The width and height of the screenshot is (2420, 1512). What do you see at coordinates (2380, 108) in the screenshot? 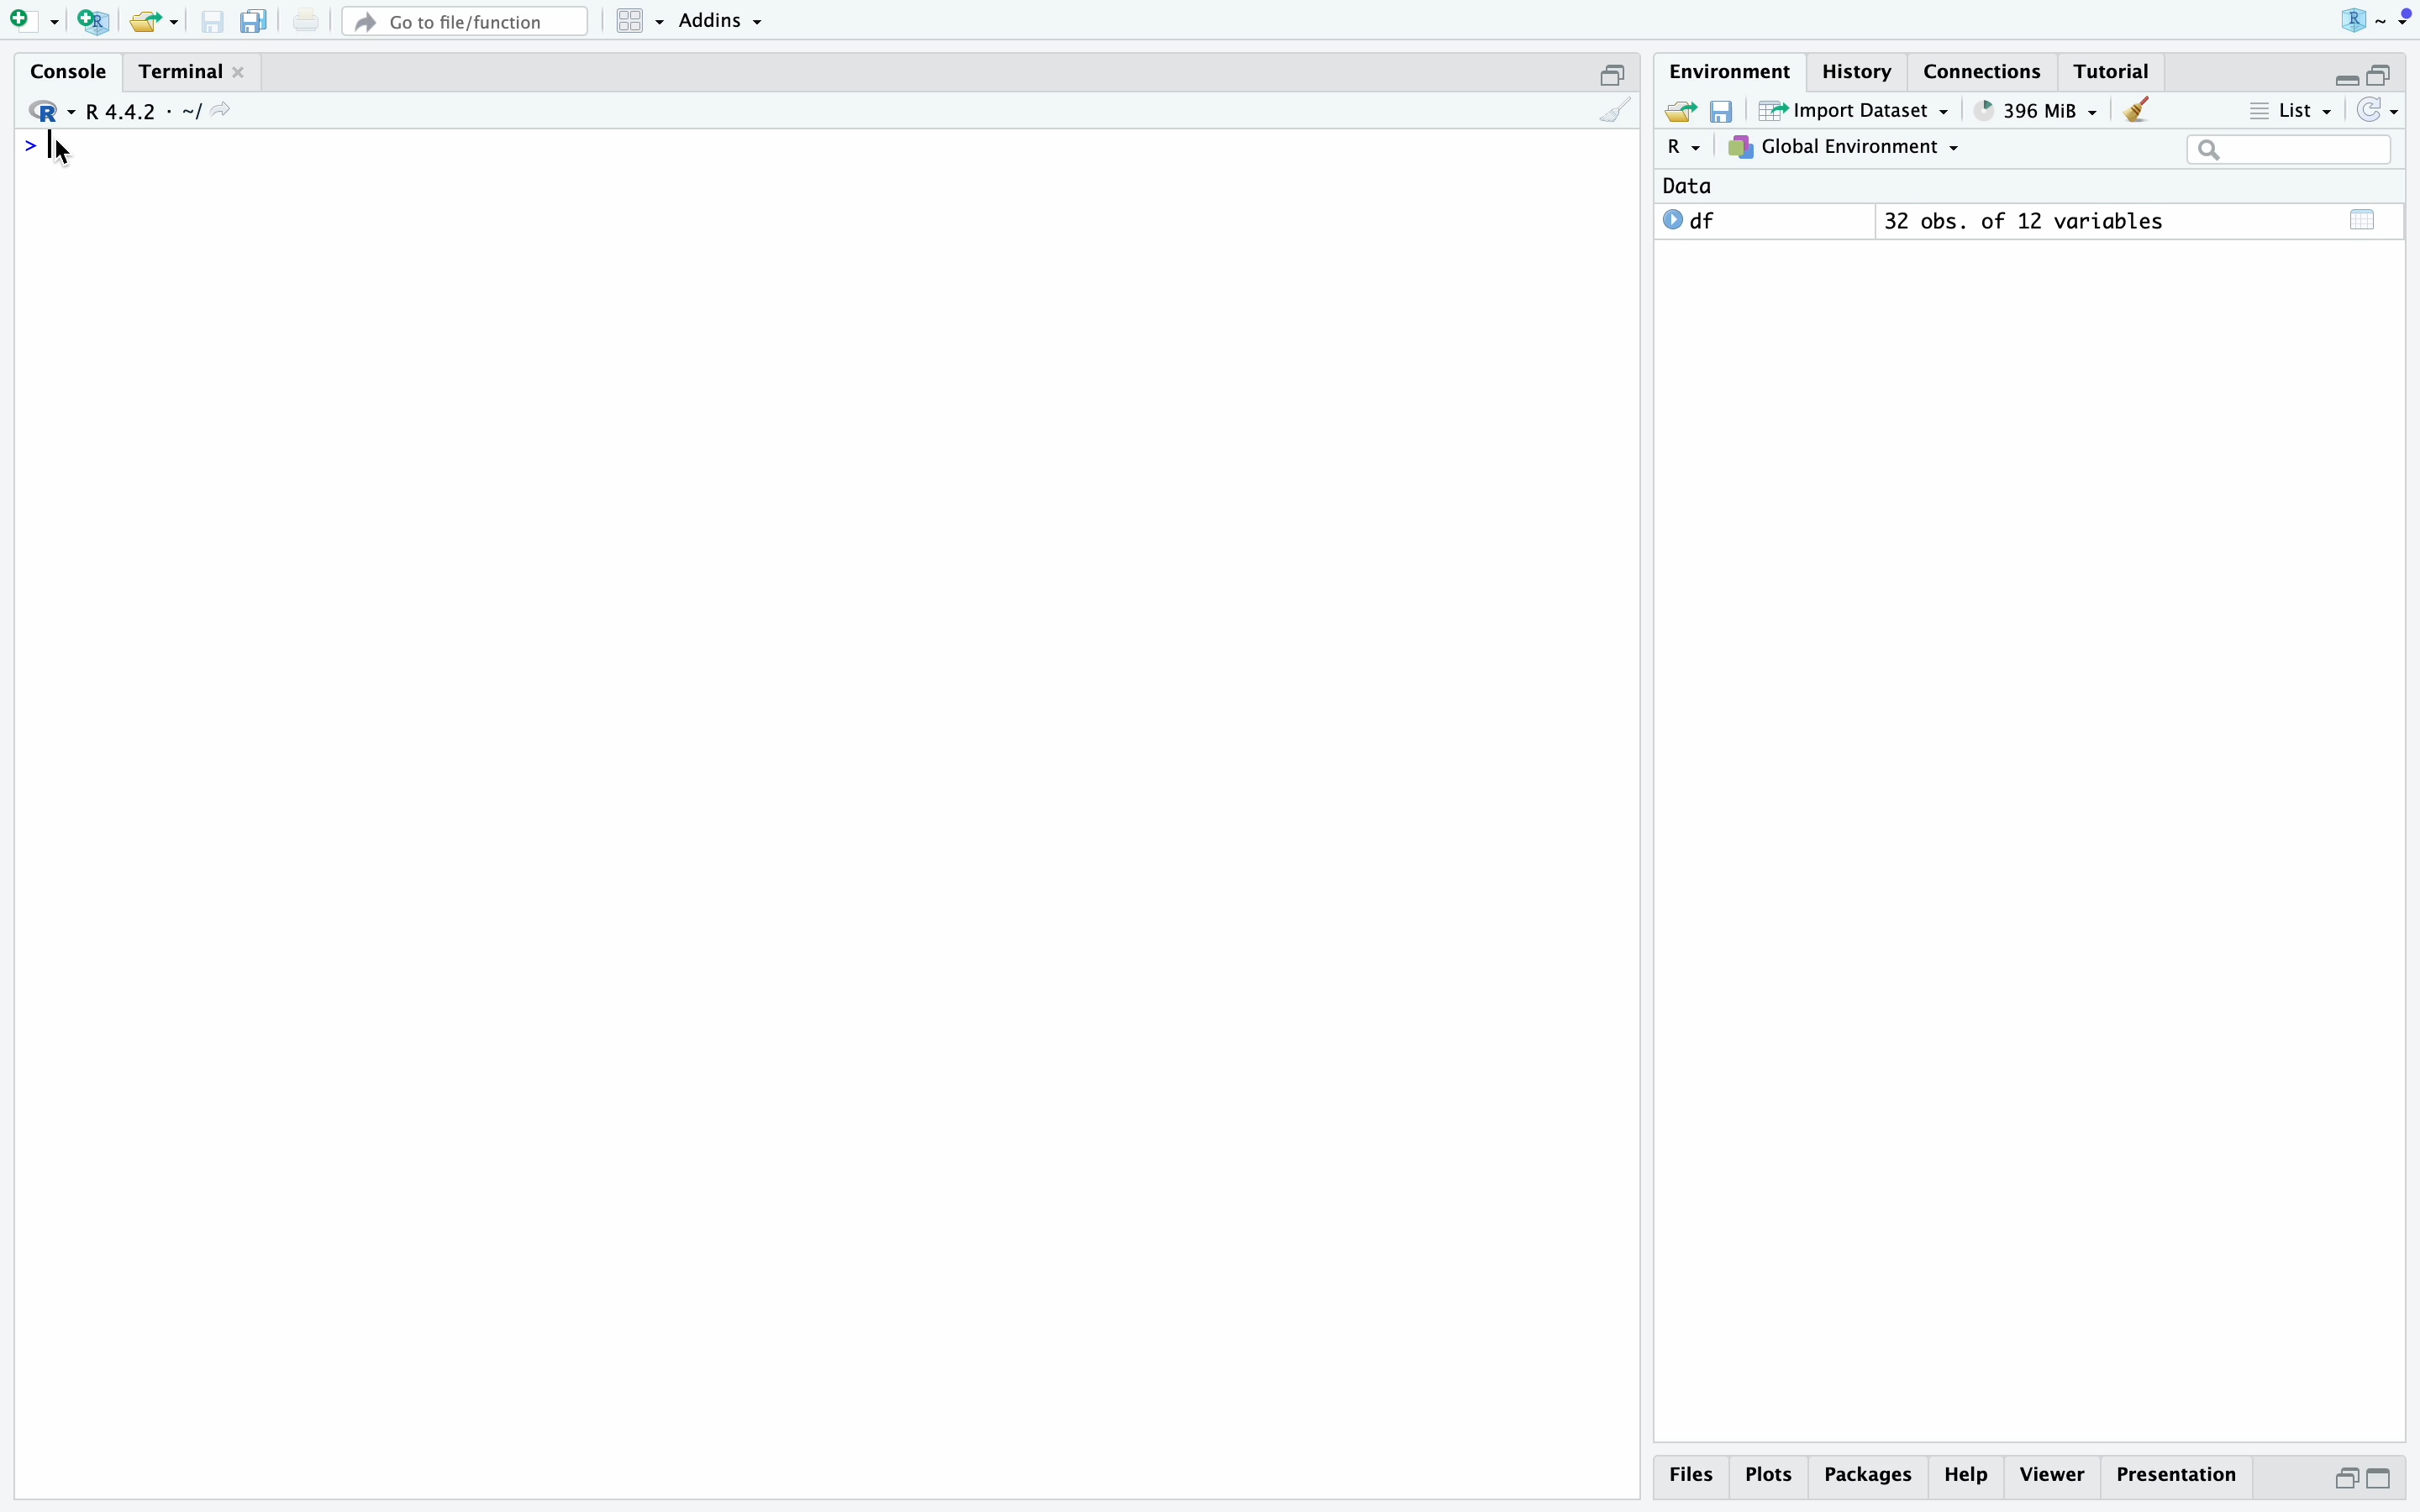
I see `sync` at bounding box center [2380, 108].